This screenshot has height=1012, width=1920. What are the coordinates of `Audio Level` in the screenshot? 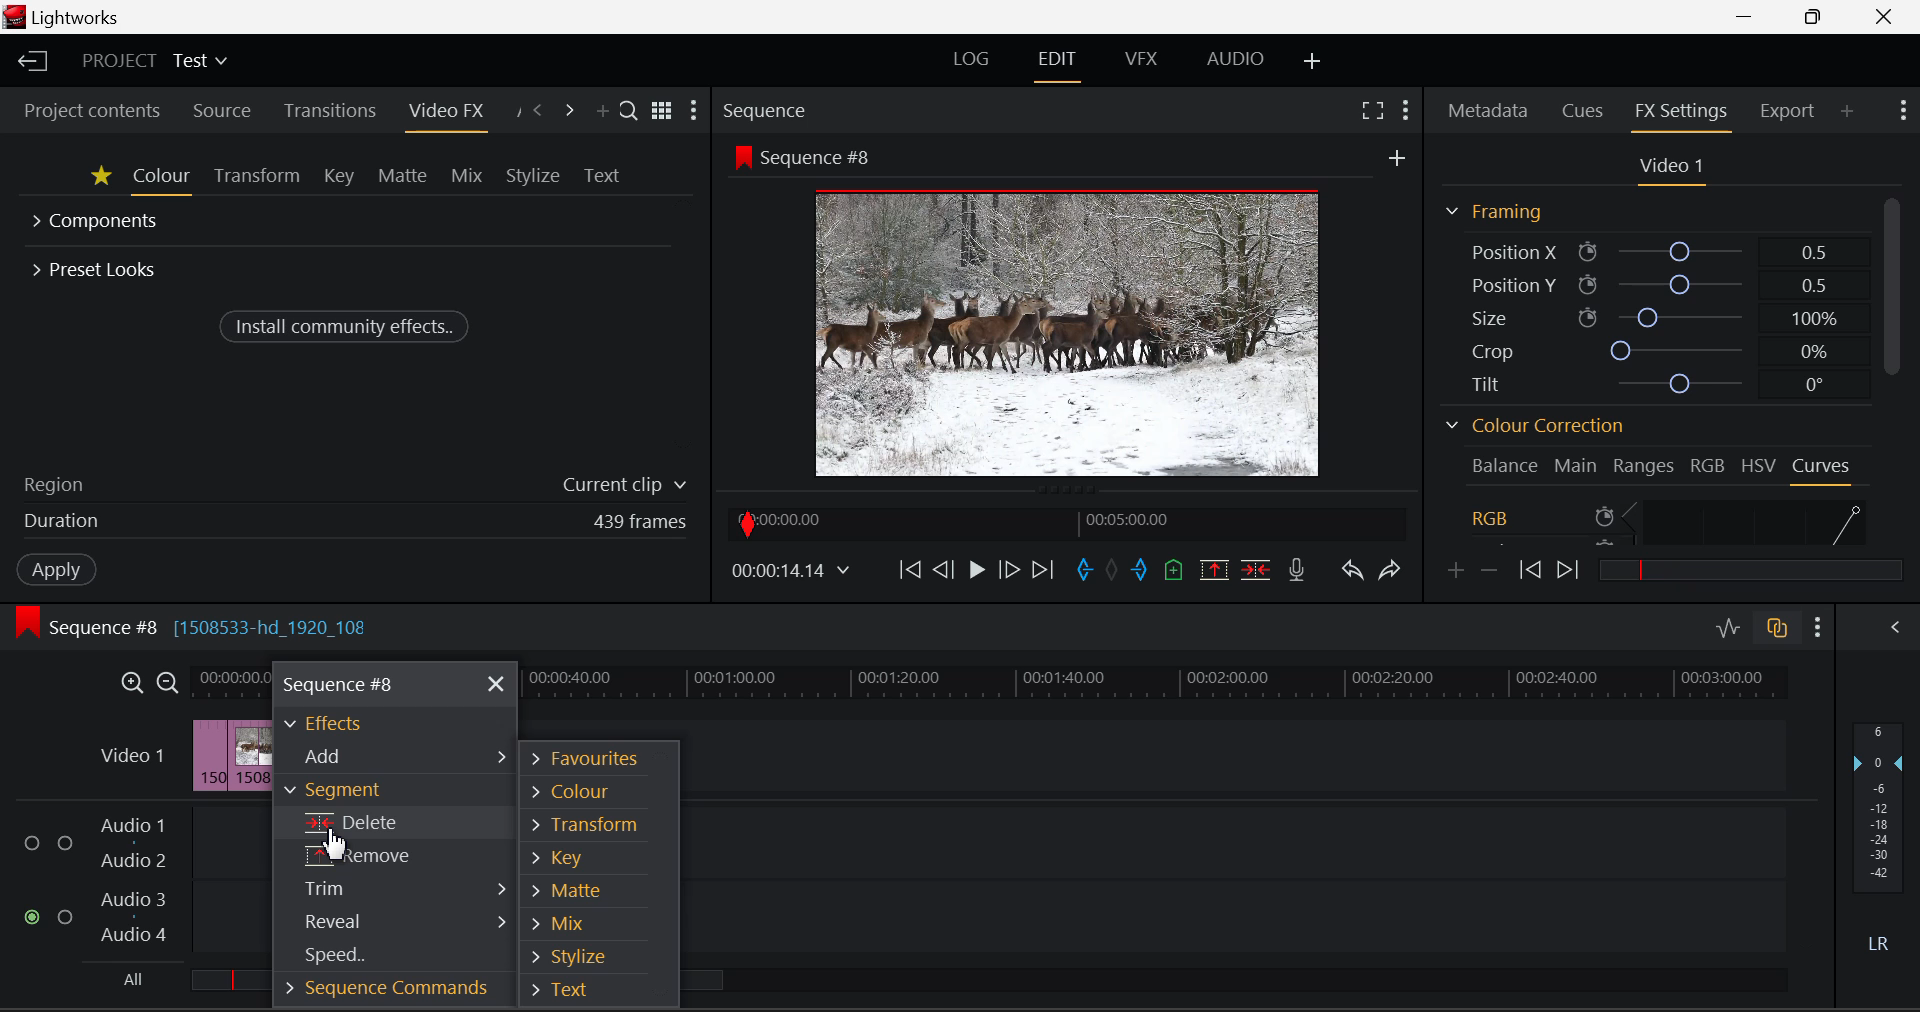 It's located at (139, 878).